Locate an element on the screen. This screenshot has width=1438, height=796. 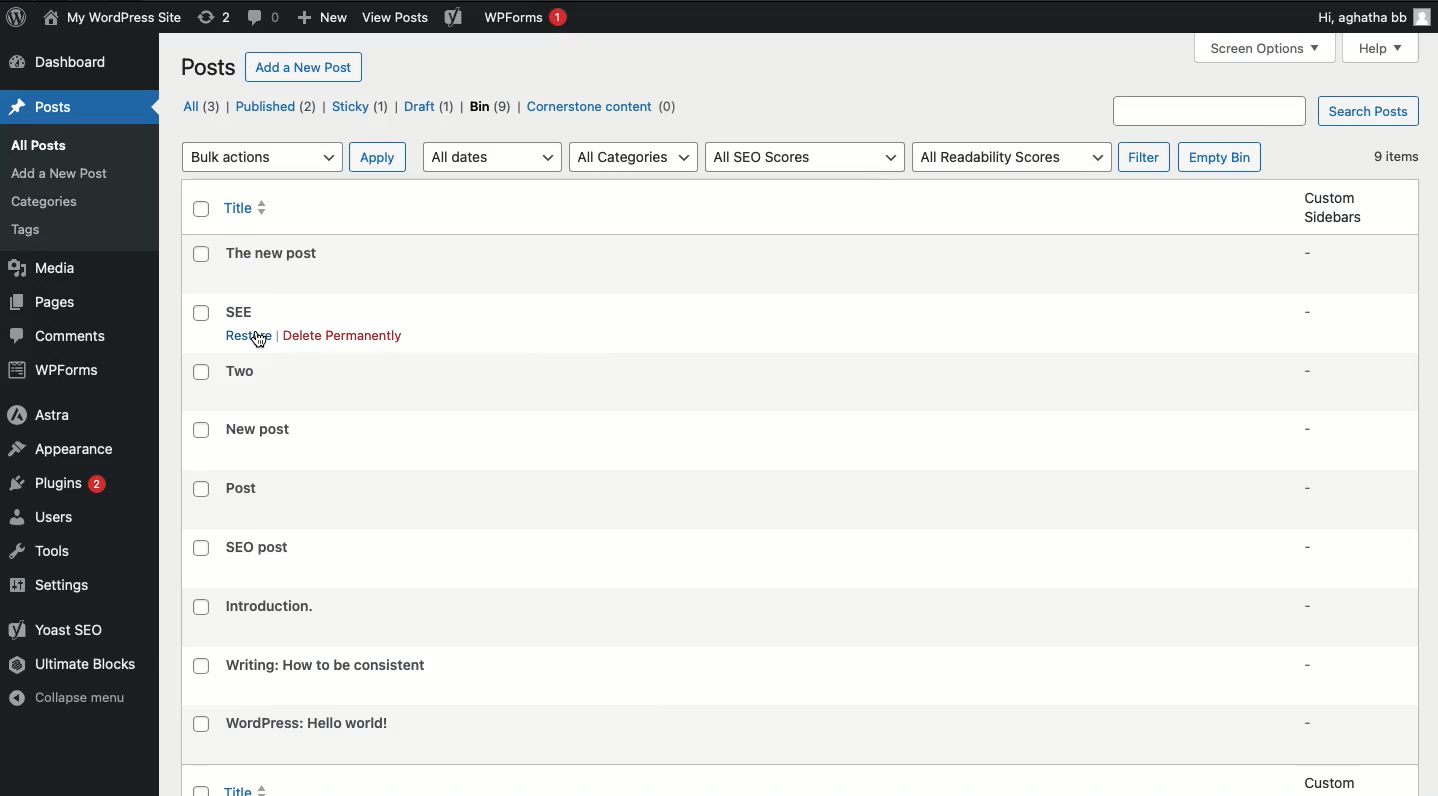
tags is located at coordinates (32, 230).